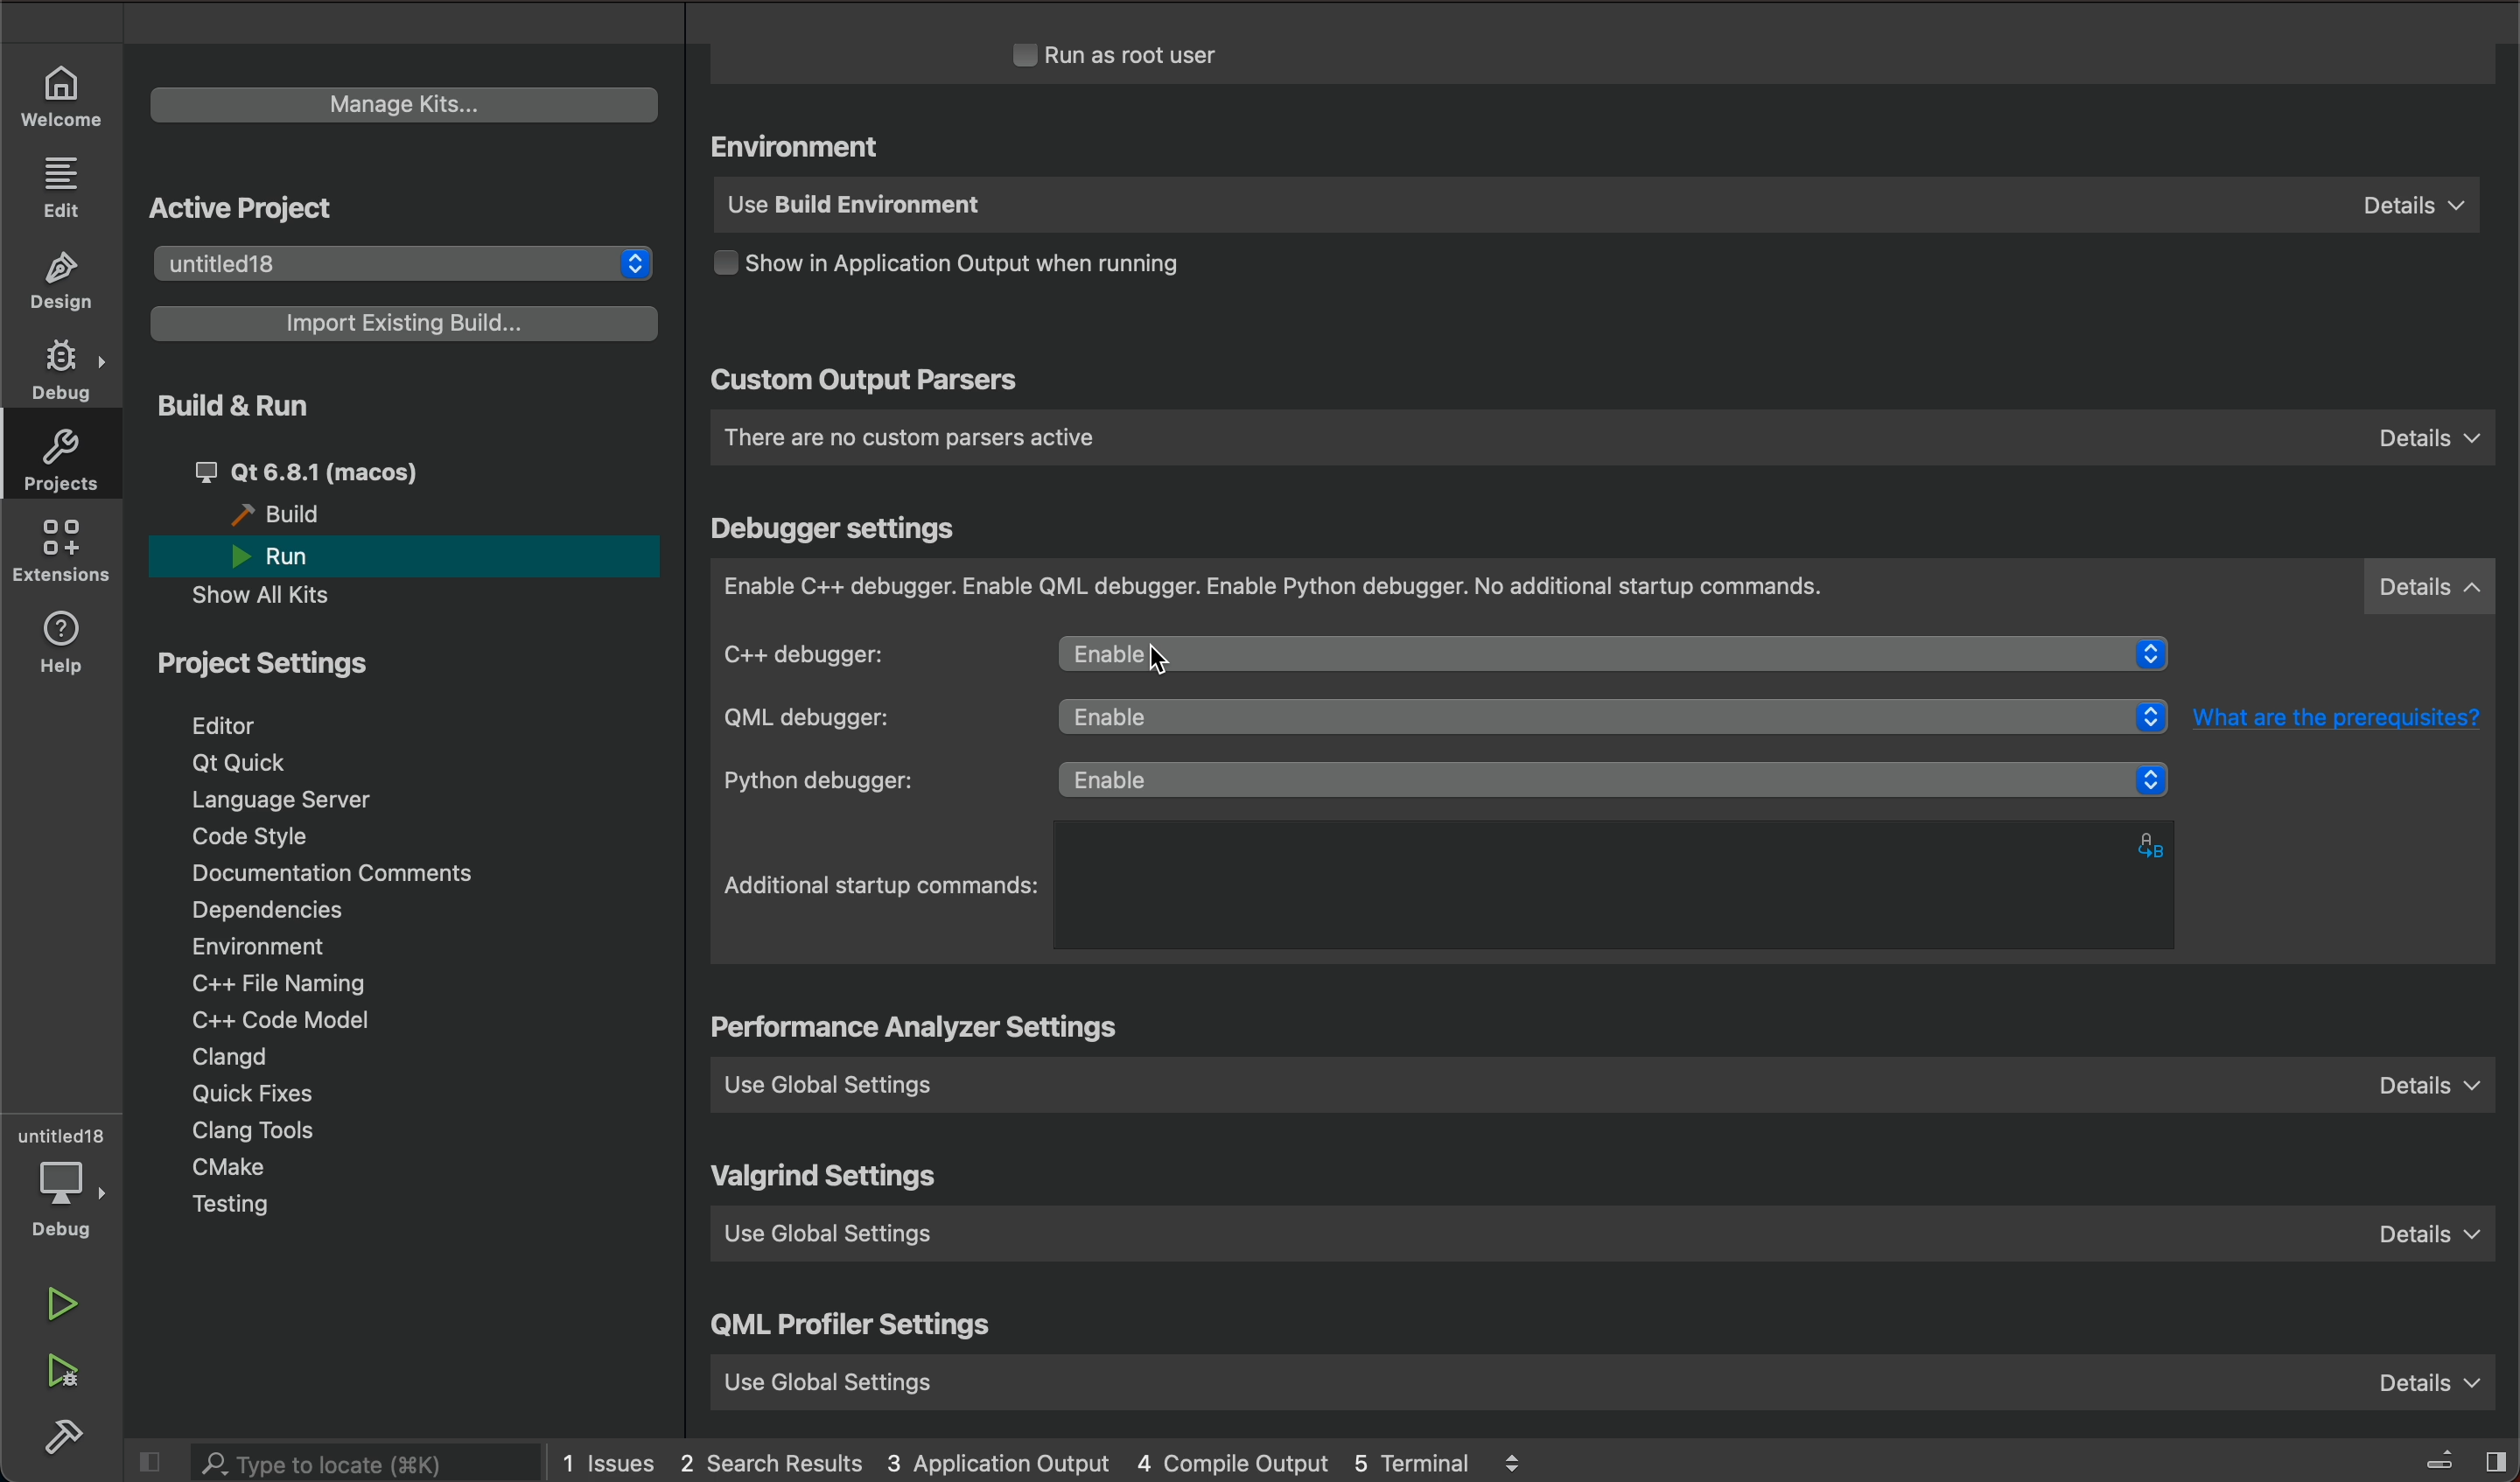 Image resolution: width=2520 pixels, height=1482 pixels. I want to click on WELCOME, so click(62, 94).